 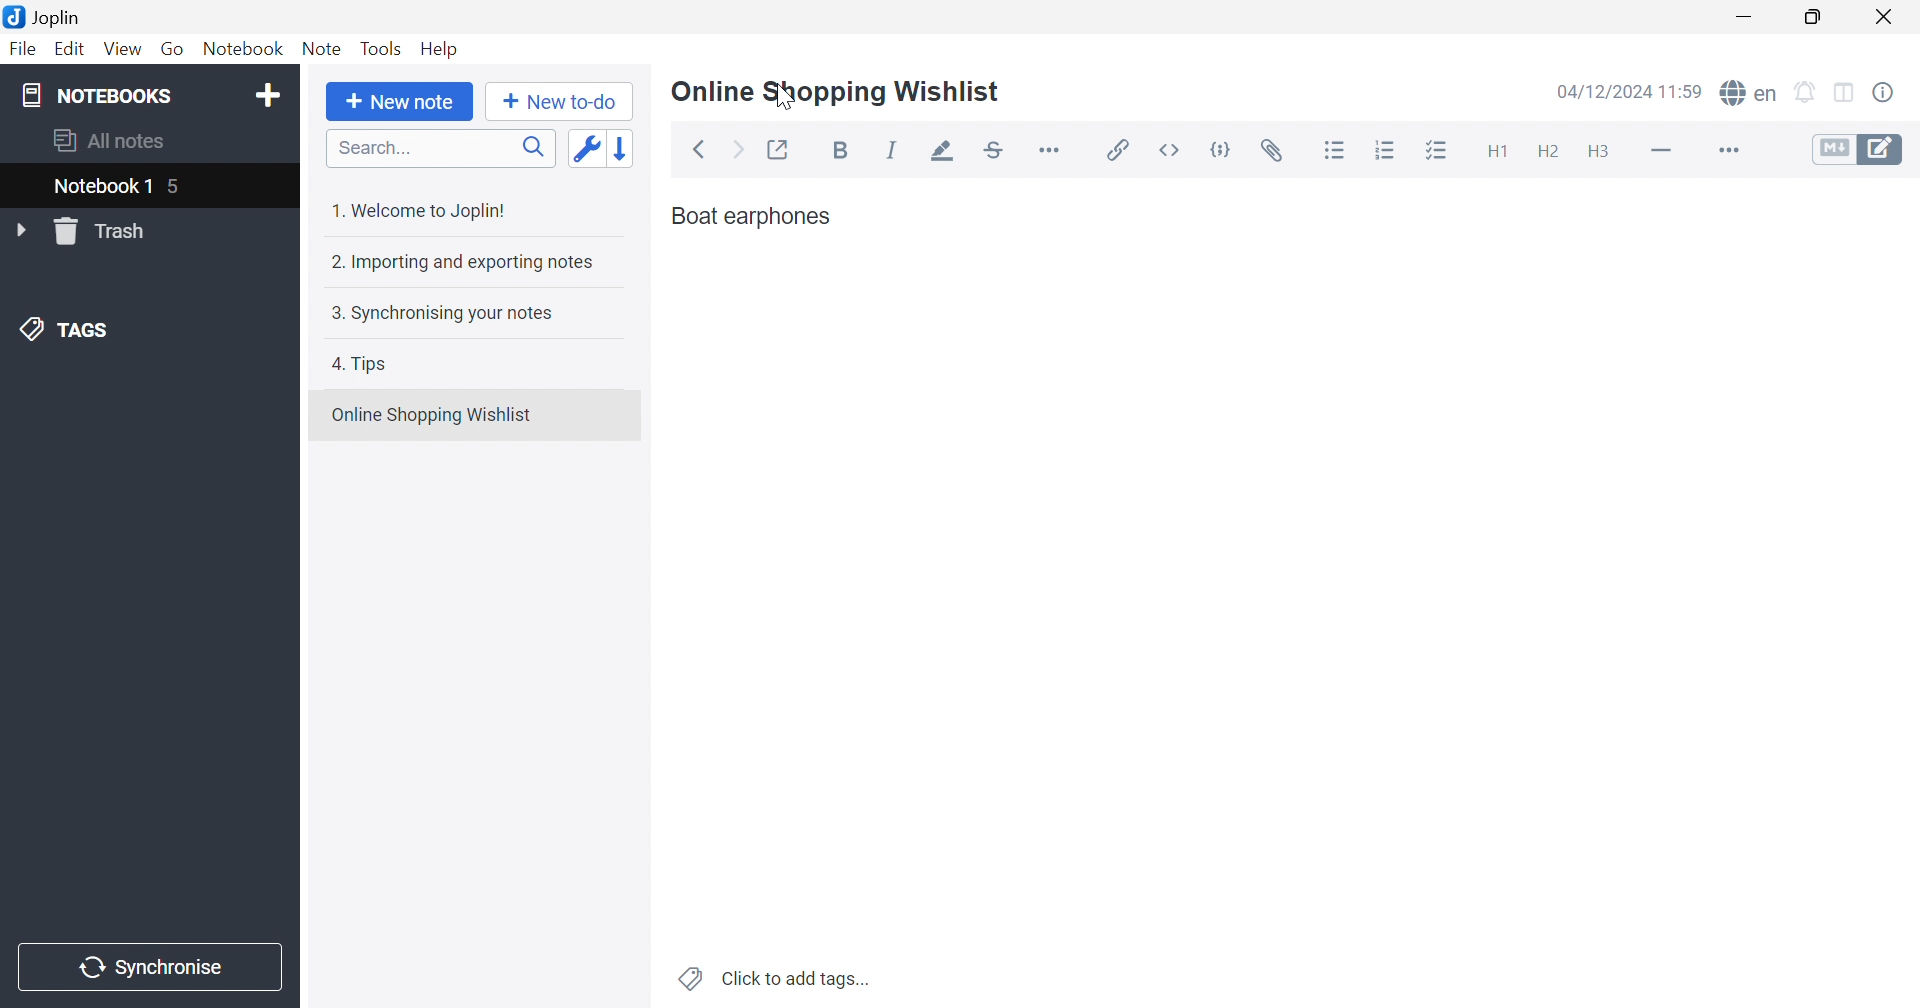 What do you see at coordinates (1550, 154) in the screenshot?
I see `Heading 2` at bounding box center [1550, 154].